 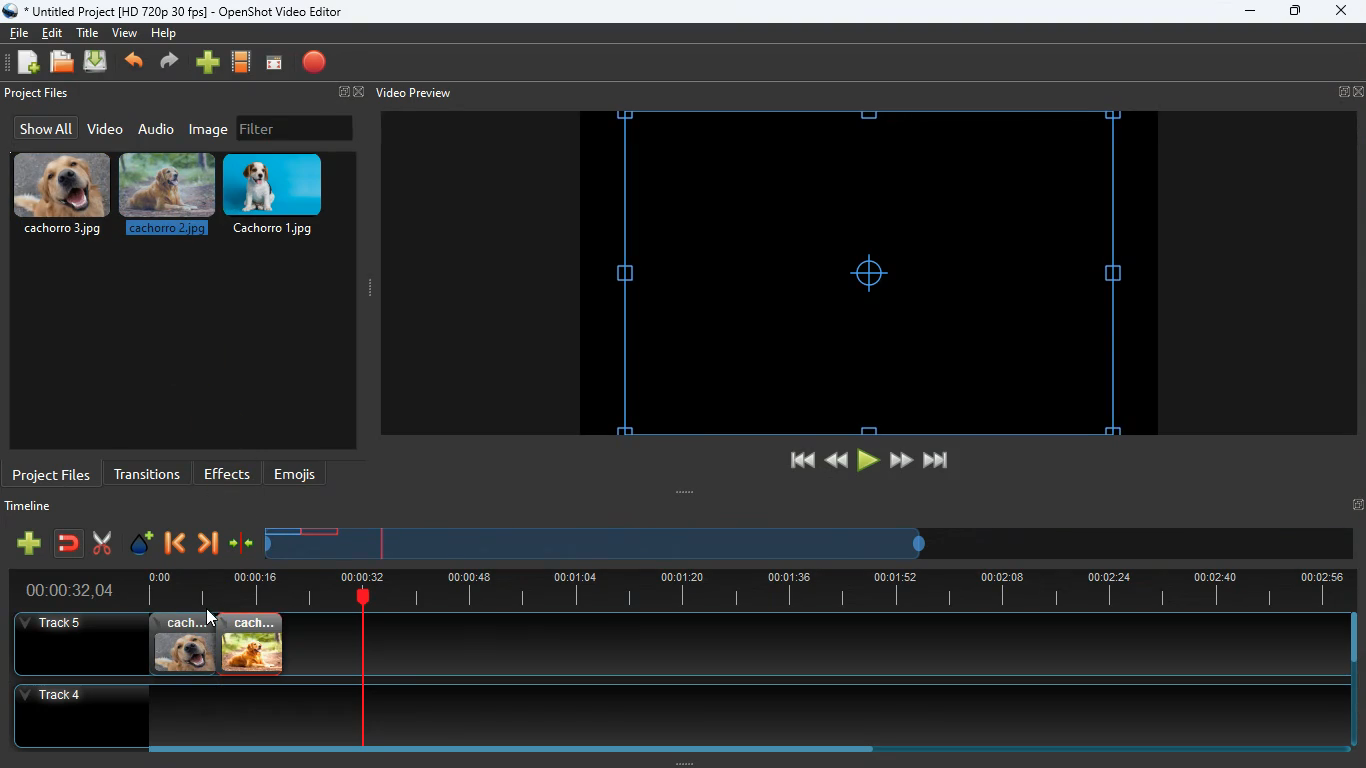 What do you see at coordinates (1354, 680) in the screenshot?
I see `Vertical slide bar` at bounding box center [1354, 680].